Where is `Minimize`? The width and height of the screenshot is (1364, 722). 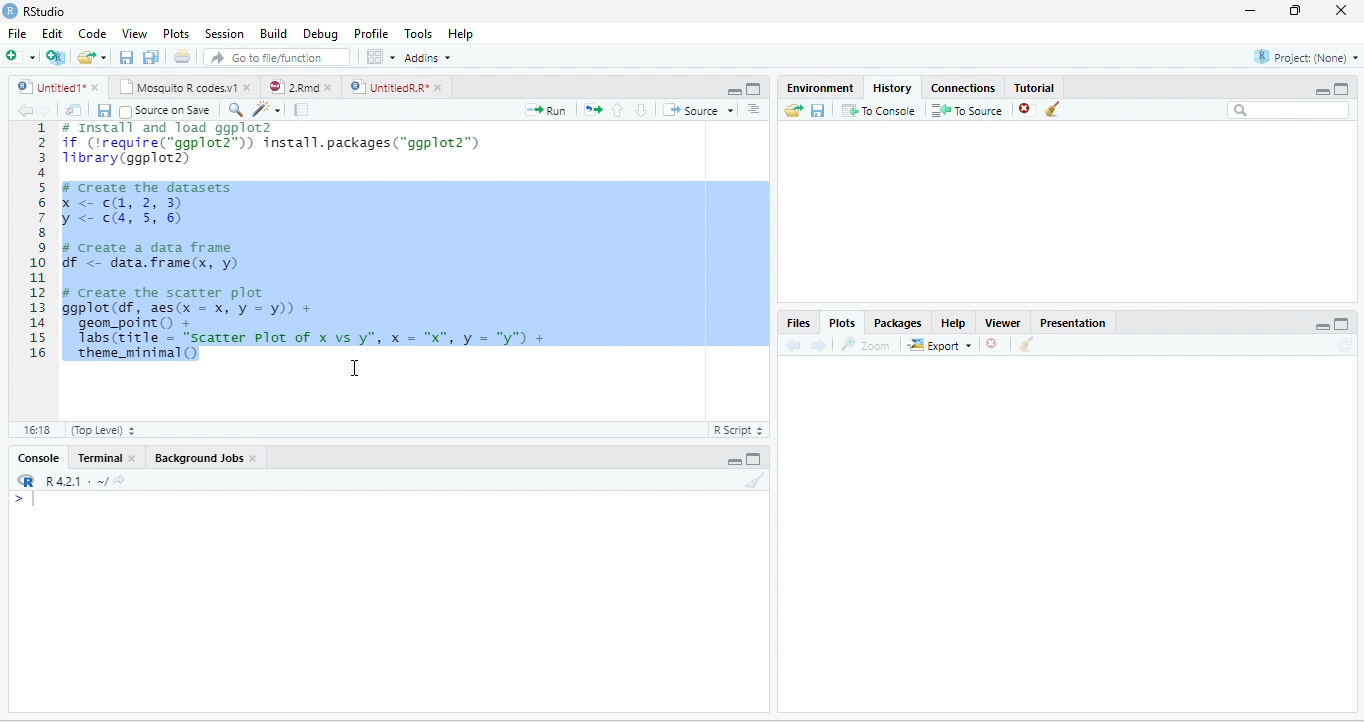 Minimize is located at coordinates (732, 90).